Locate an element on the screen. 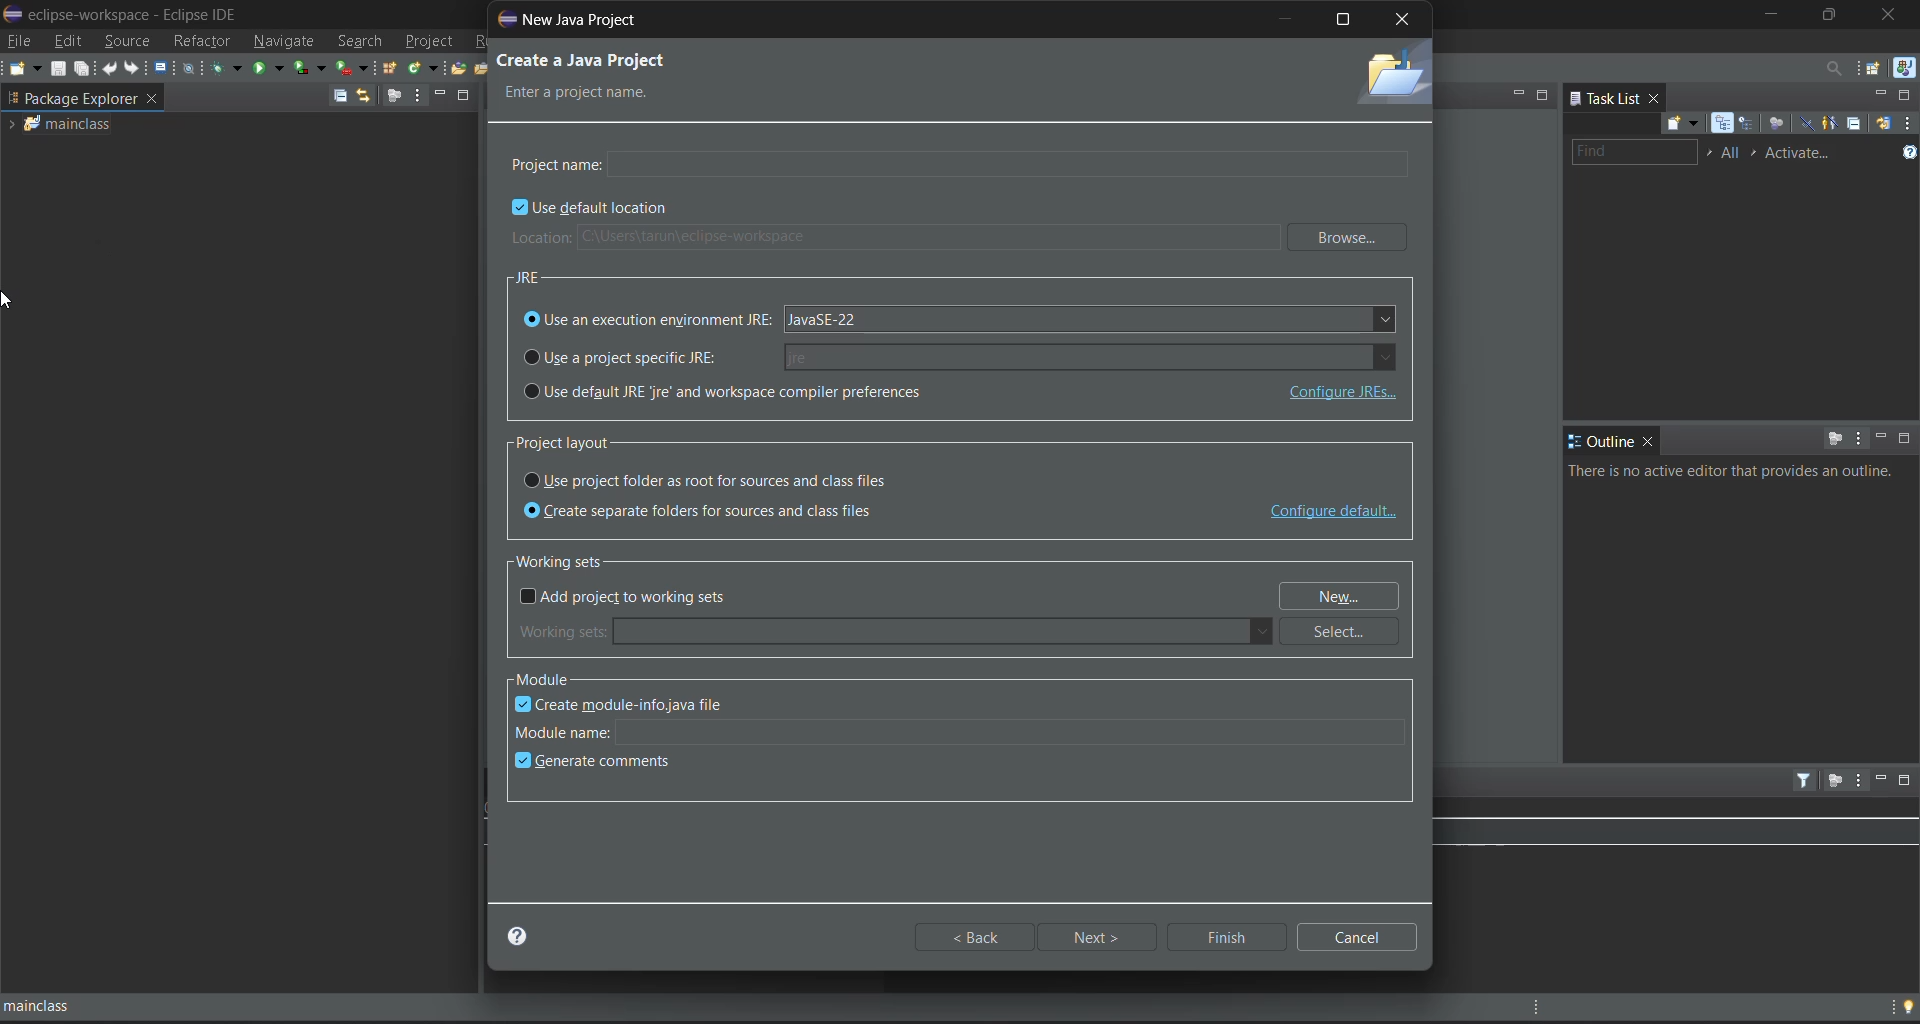 This screenshot has height=1024, width=1920. select working set is located at coordinates (1709, 152).